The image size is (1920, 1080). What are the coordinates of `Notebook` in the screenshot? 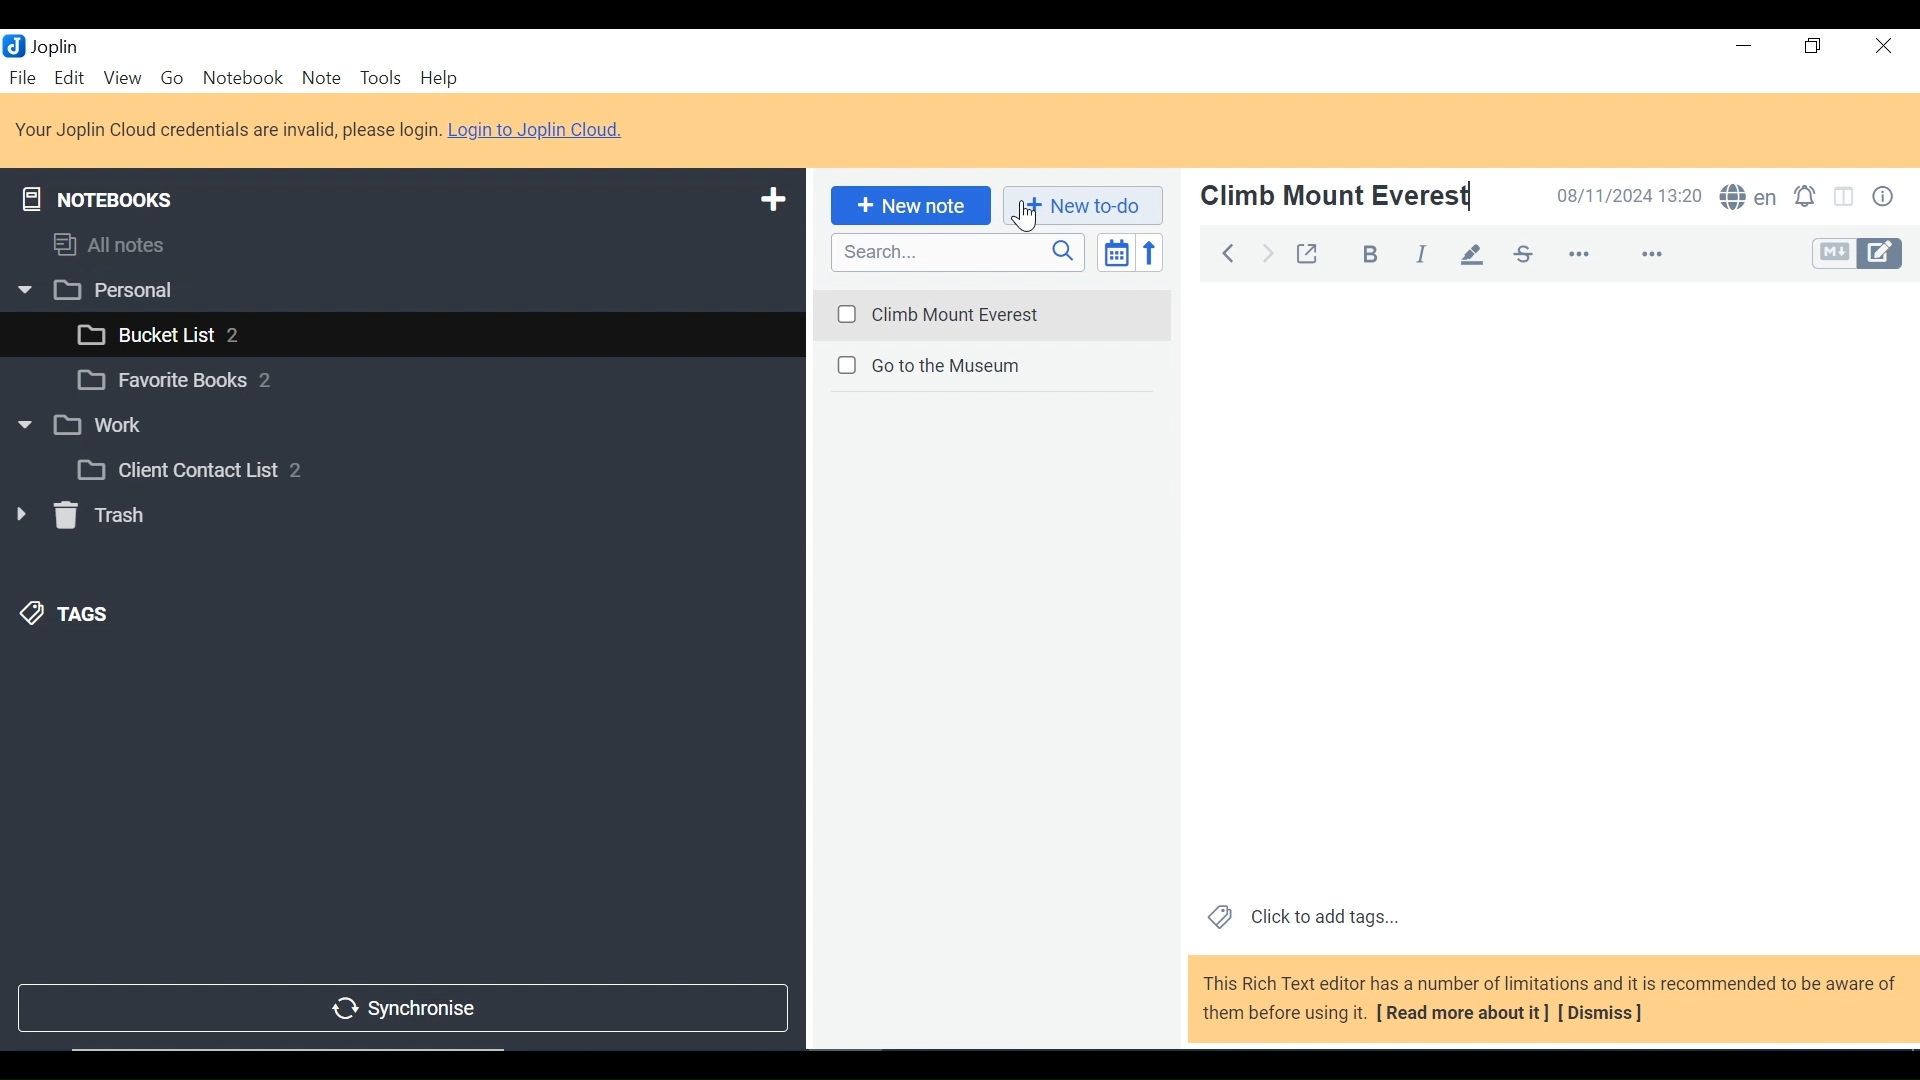 It's located at (433, 469).